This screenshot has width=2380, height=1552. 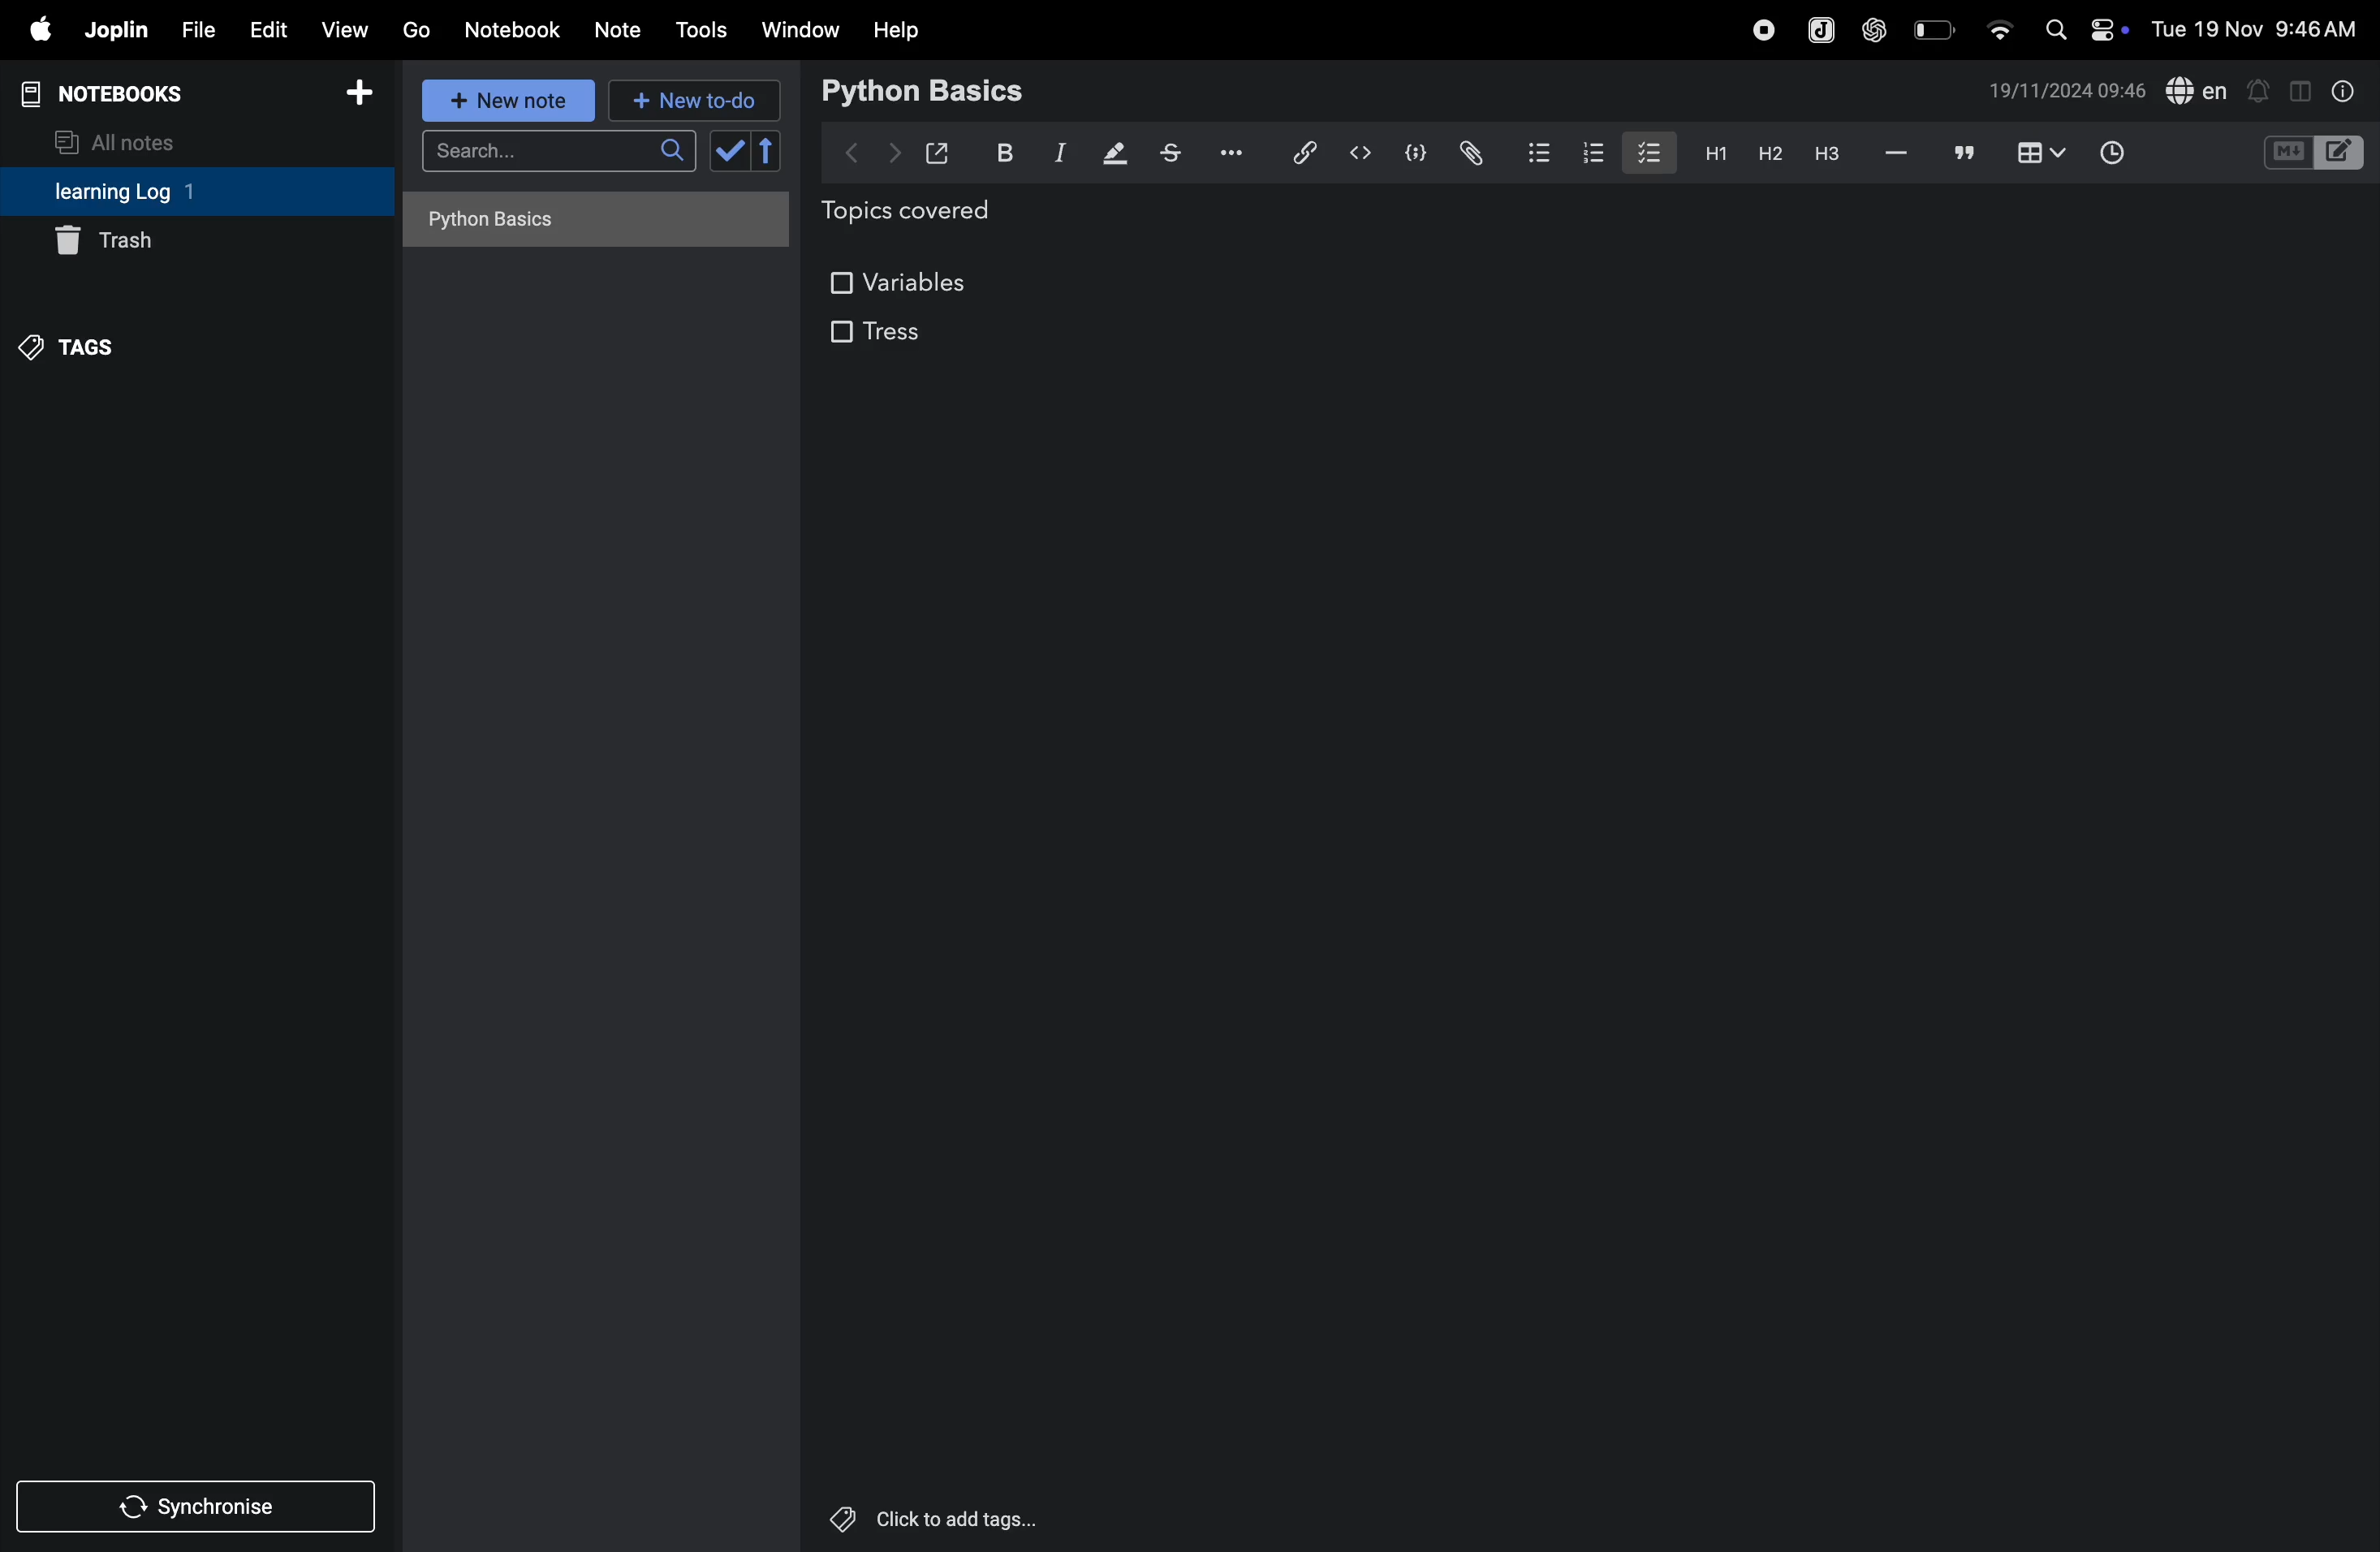 What do you see at coordinates (619, 31) in the screenshot?
I see `notes` at bounding box center [619, 31].